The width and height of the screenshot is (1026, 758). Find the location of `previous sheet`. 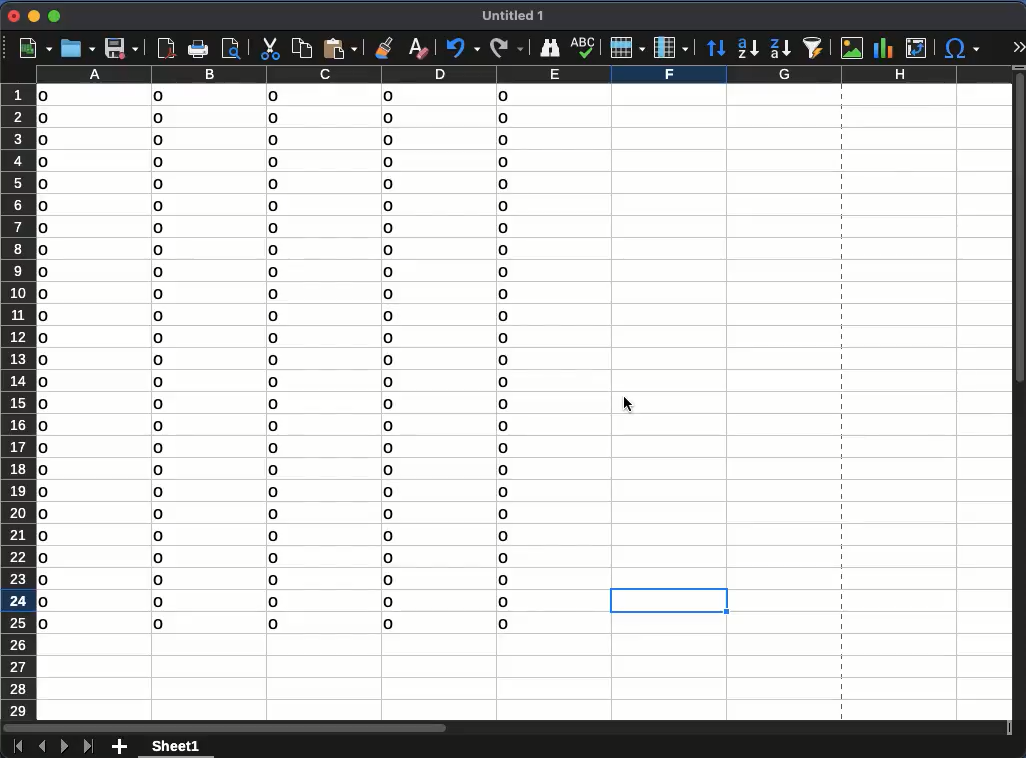

previous sheet is located at coordinates (40, 747).